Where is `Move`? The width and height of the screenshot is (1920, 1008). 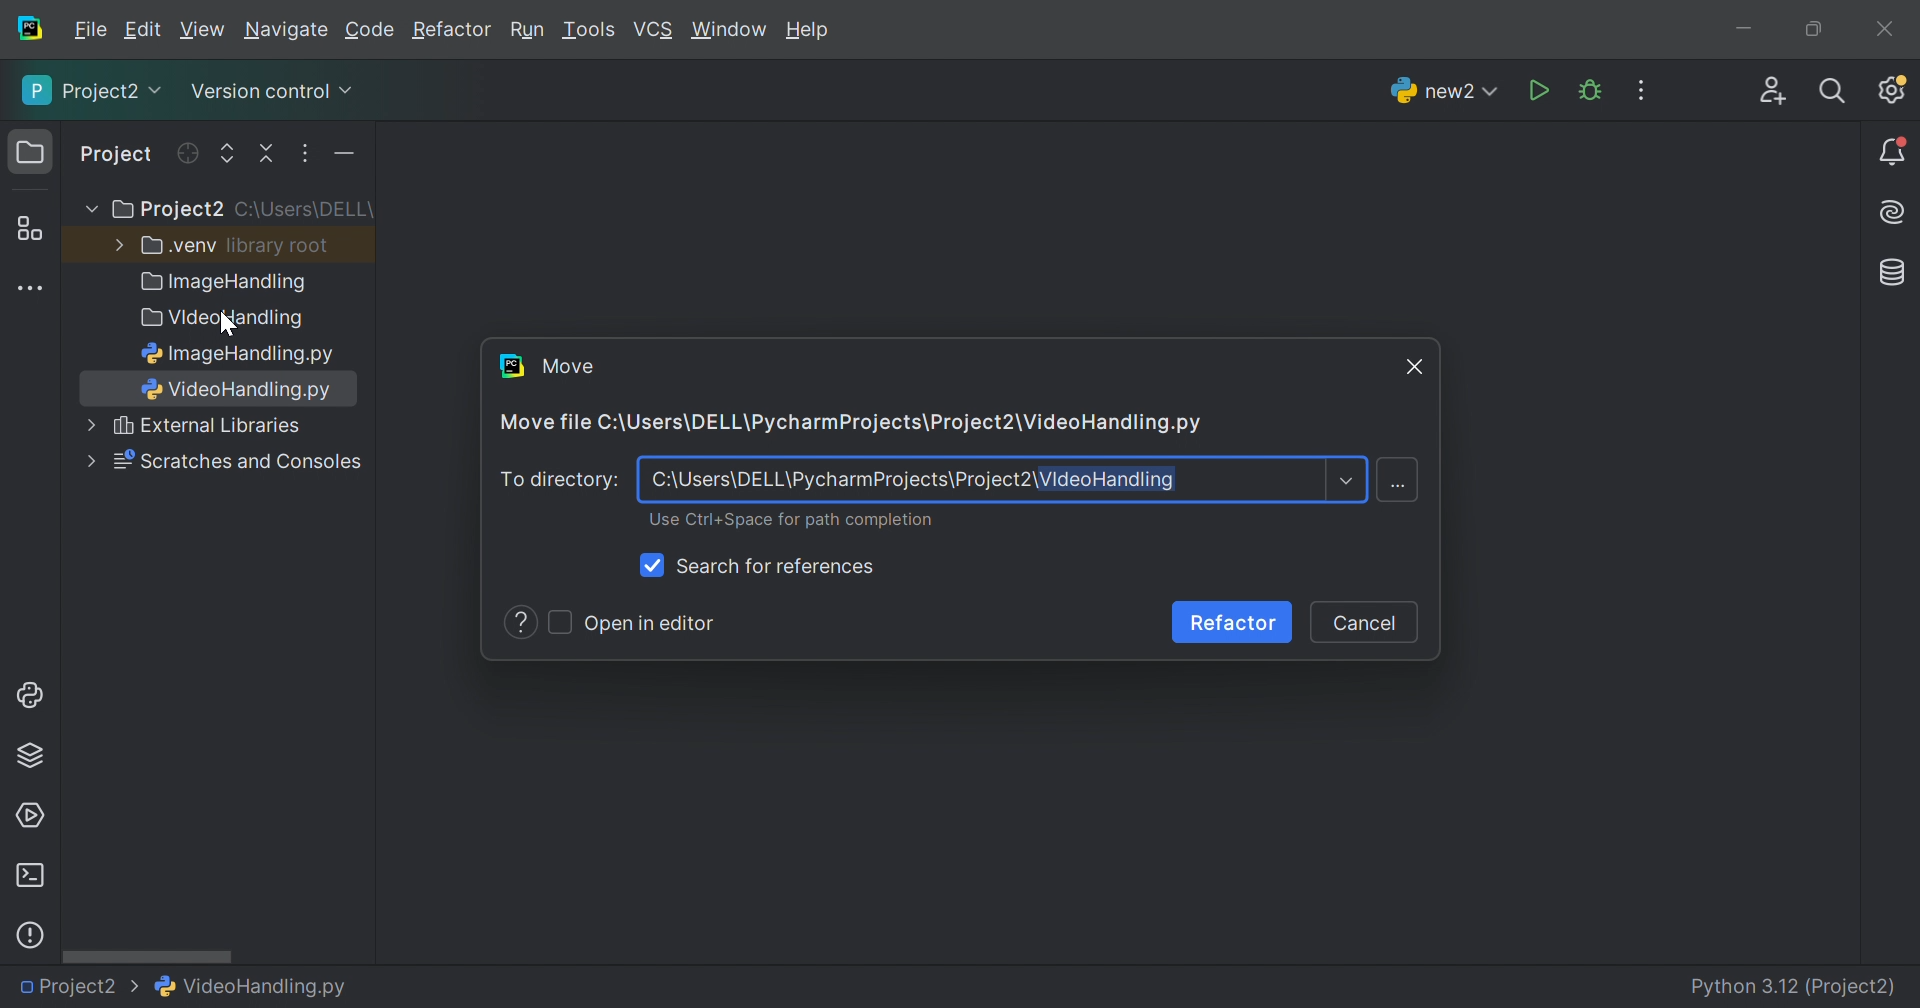
Move is located at coordinates (568, 365).